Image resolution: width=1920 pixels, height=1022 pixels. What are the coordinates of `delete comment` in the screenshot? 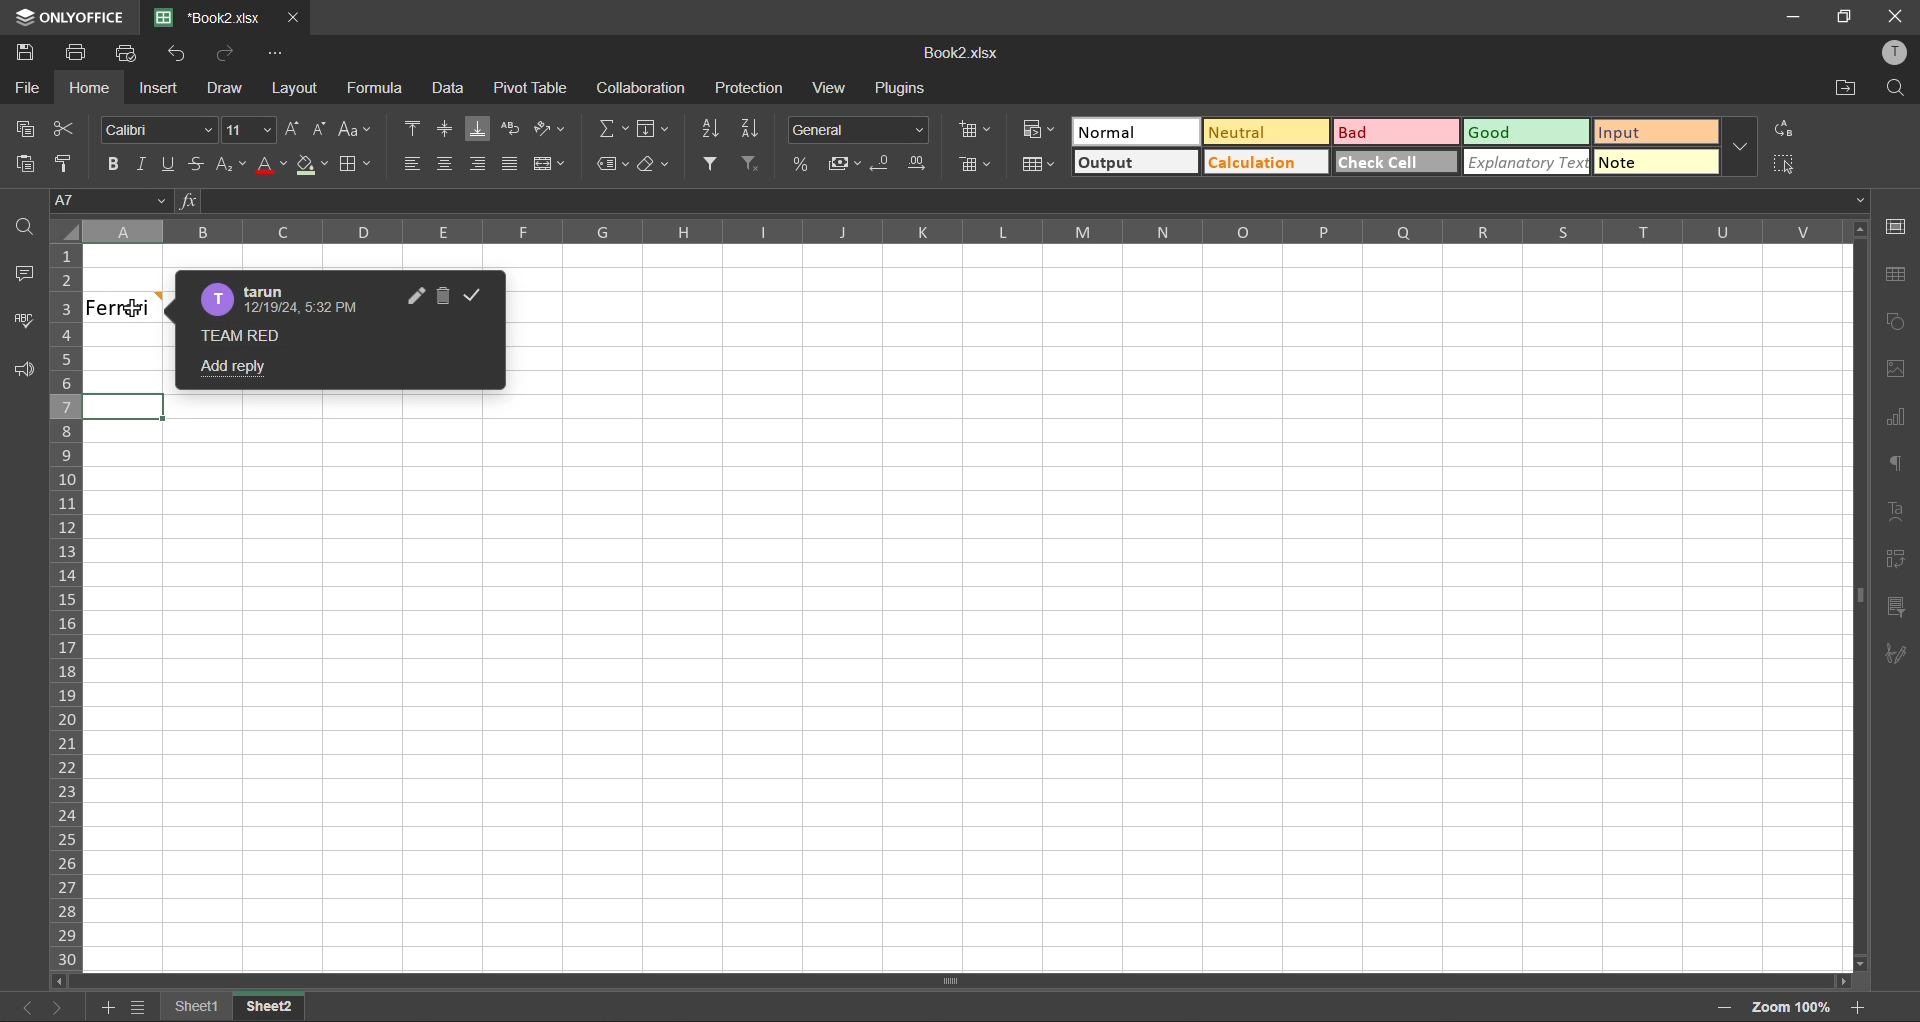 It's located at (449, 296).